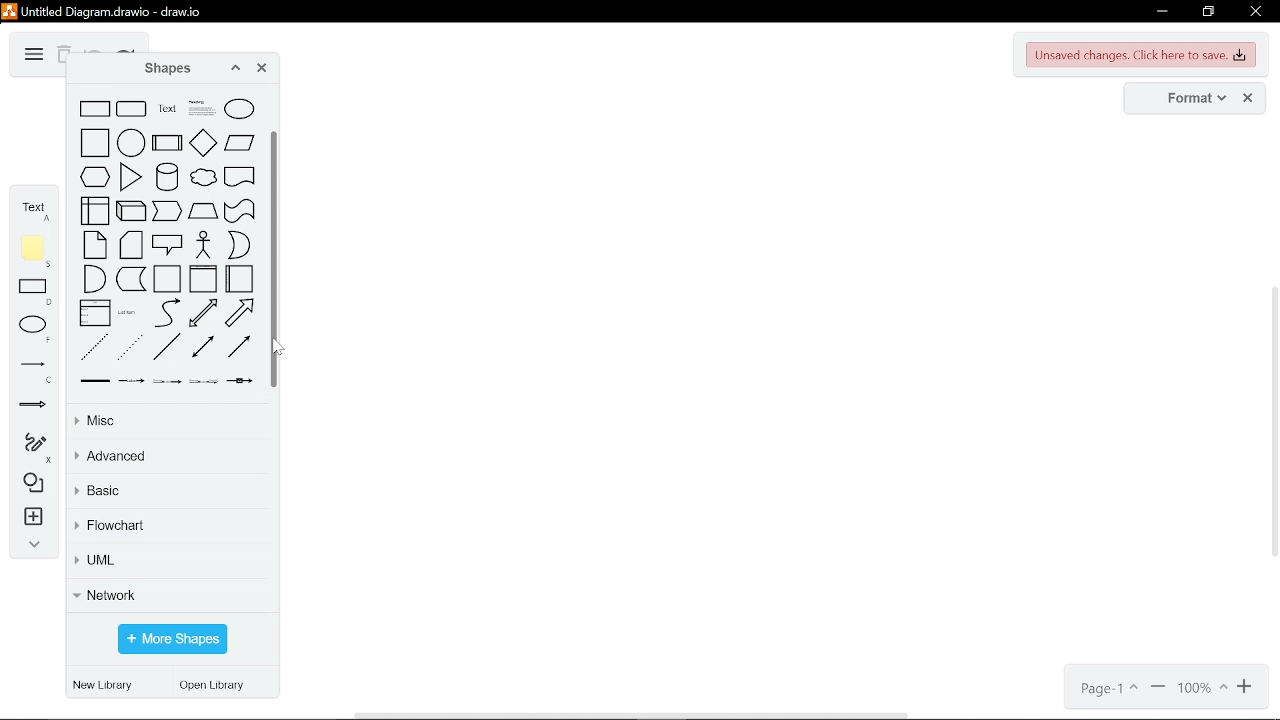 Image resolution: width=1280 pixels, height=720 pixels. What do you see at coordinates (36, 293) in the screenshot?
I see `rectangle` at bounding box center [36, 293].